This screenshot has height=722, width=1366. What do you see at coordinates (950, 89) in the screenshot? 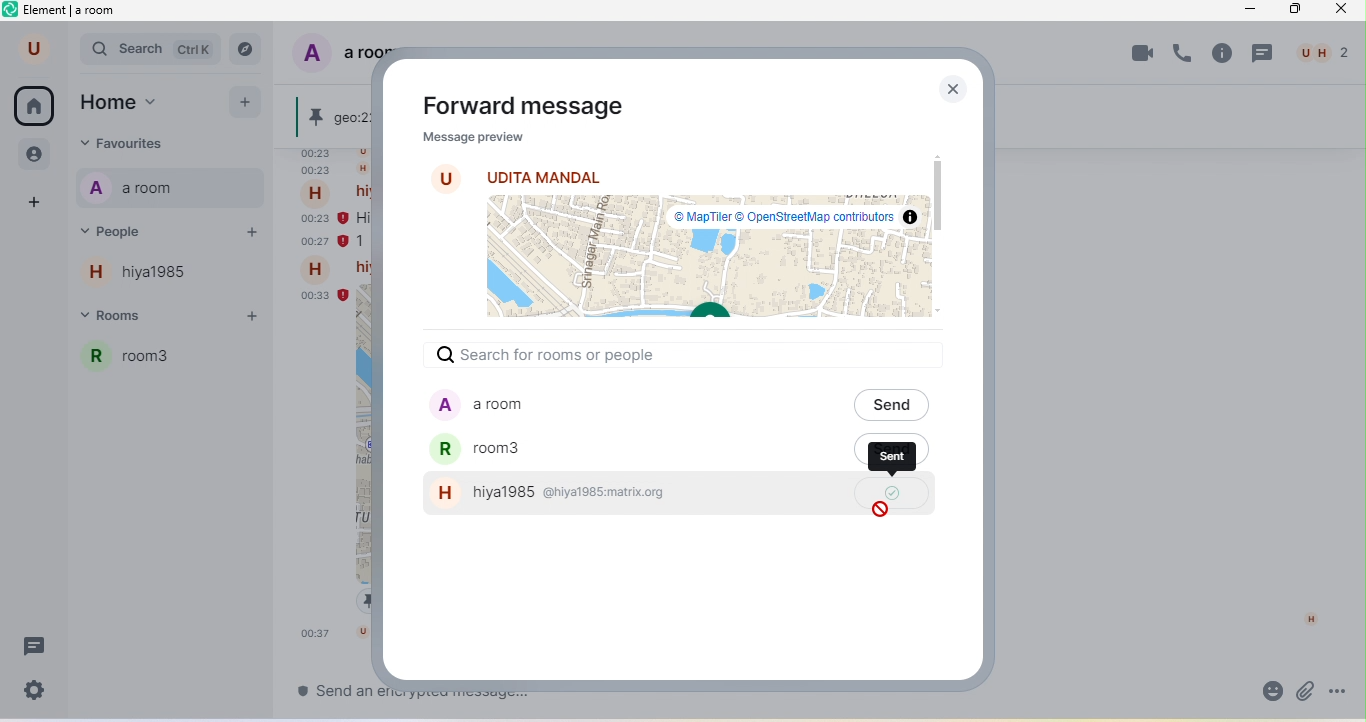
I see `close` at bounding box center [950, 89].